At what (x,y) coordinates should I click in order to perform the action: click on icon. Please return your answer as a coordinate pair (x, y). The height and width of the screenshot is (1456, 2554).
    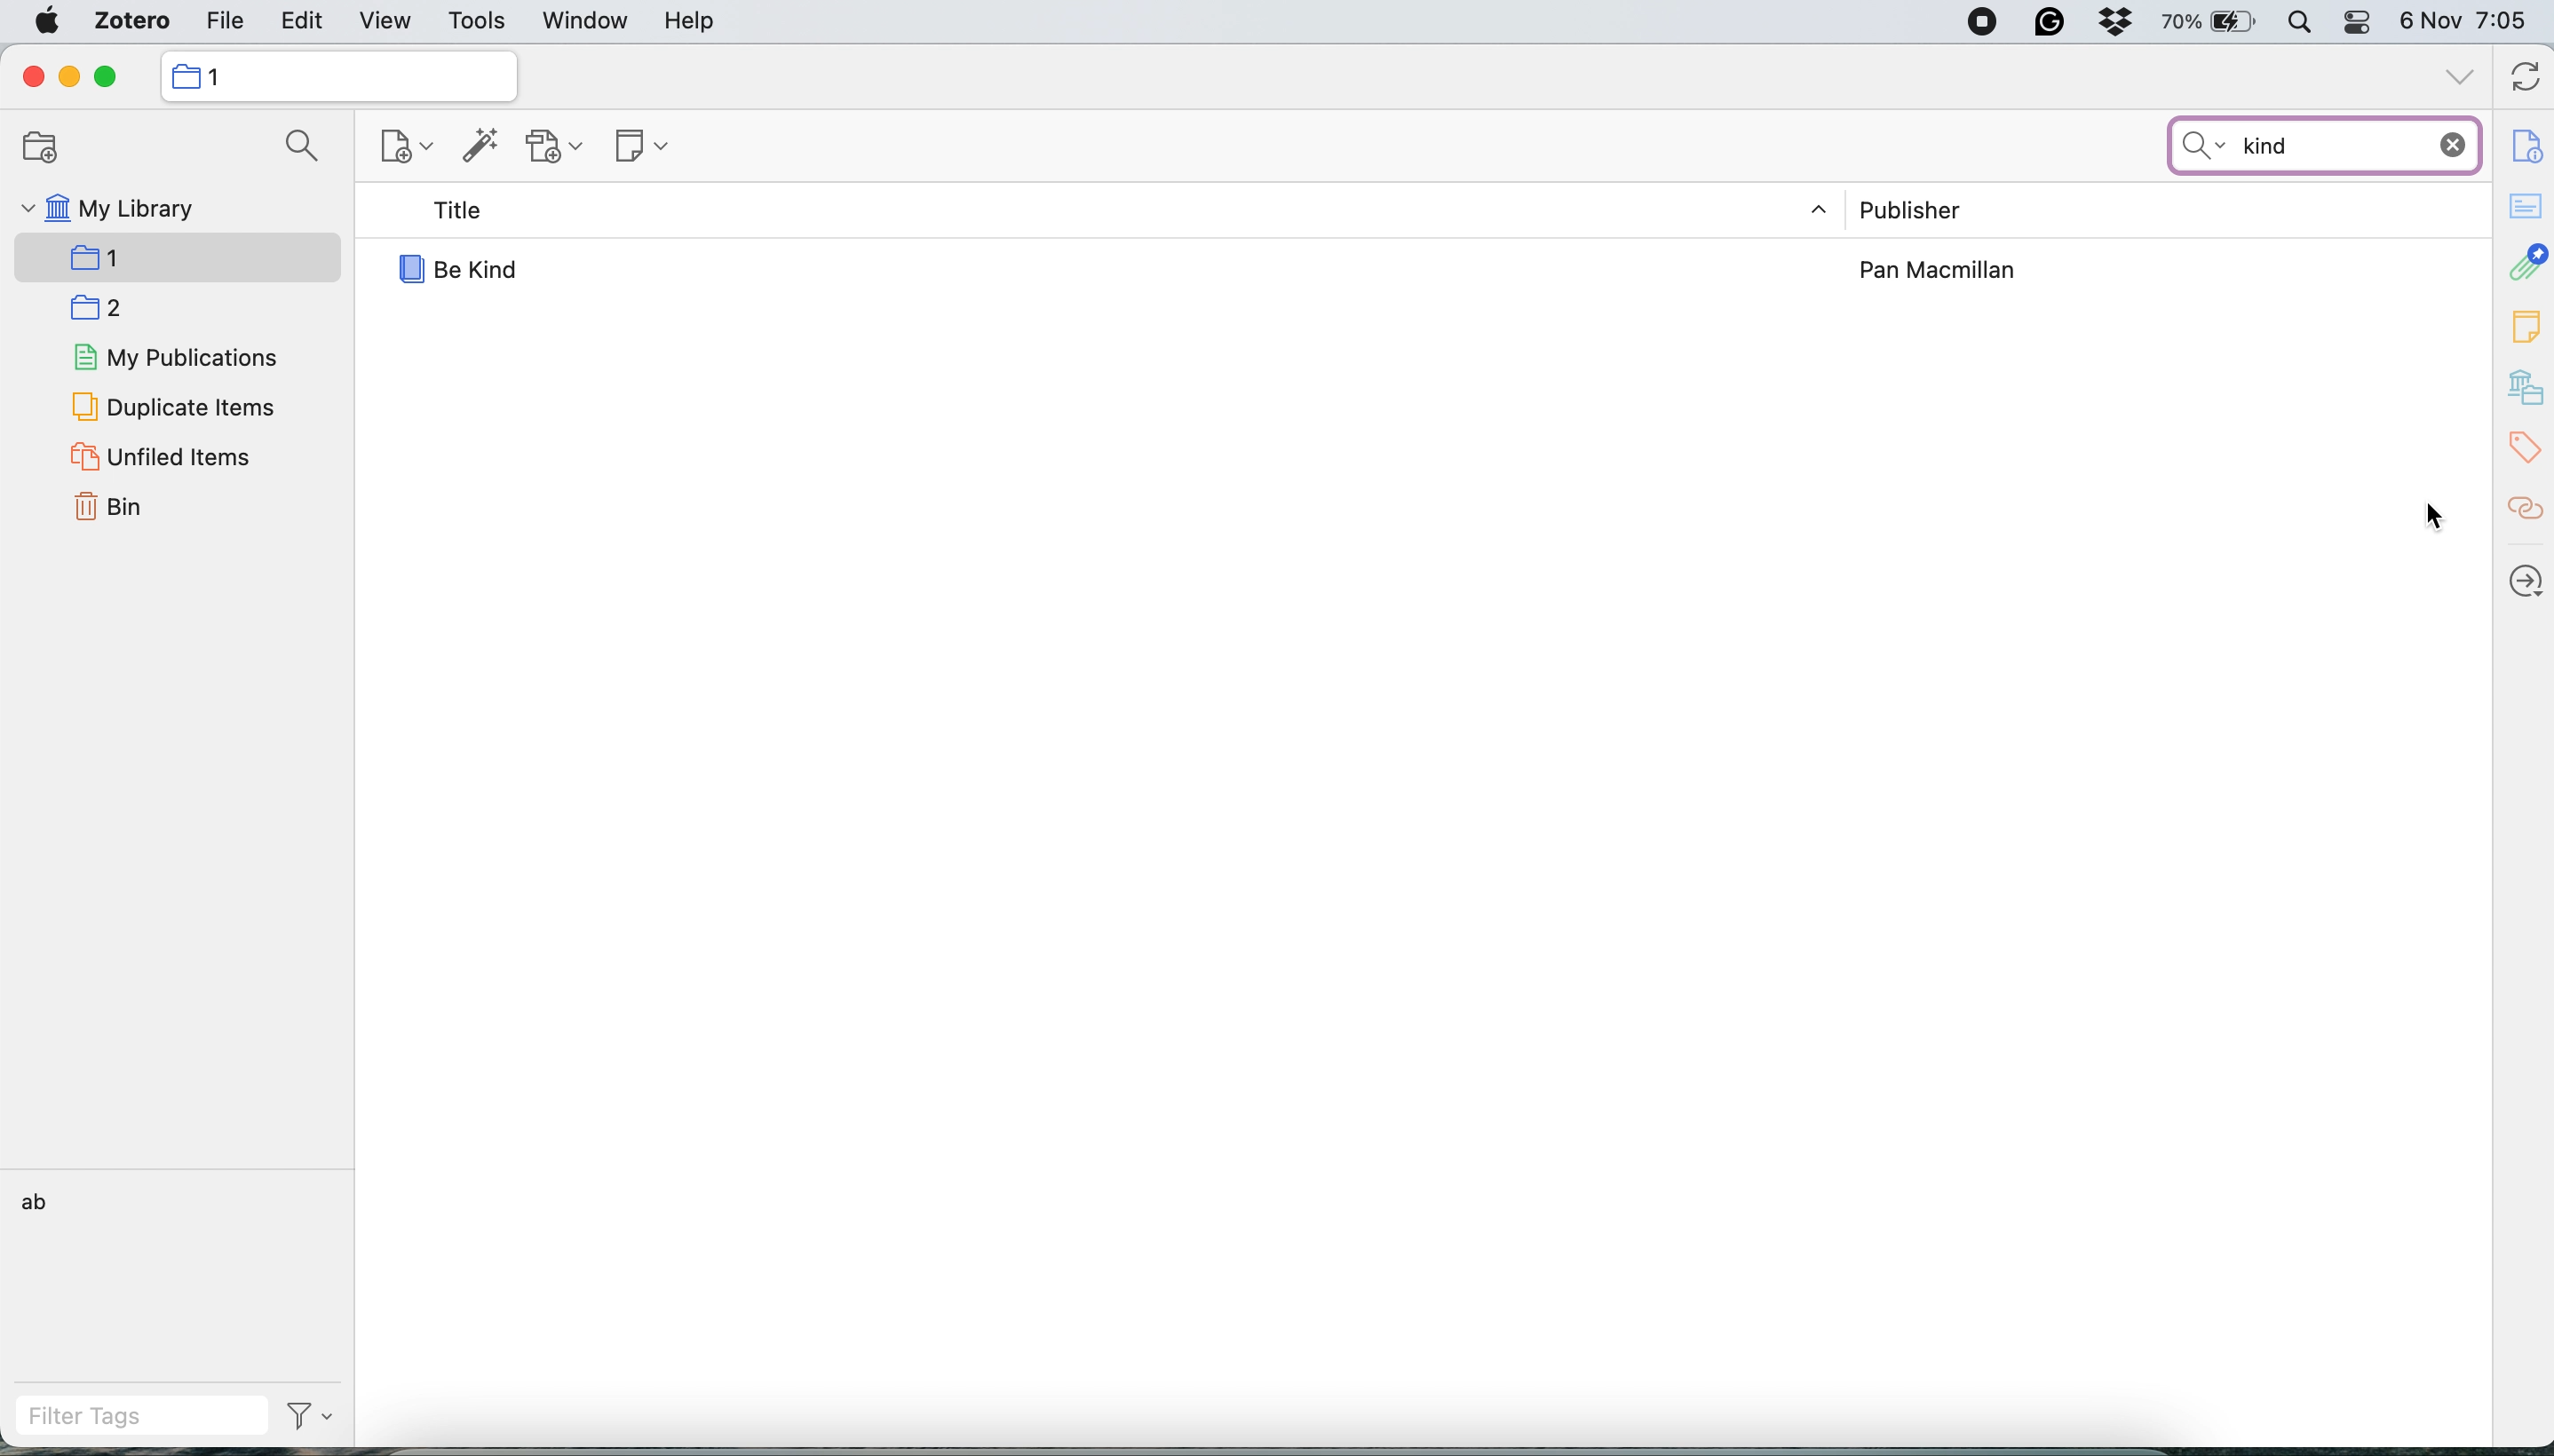
    Looking at the image, I should click on (409, 268).